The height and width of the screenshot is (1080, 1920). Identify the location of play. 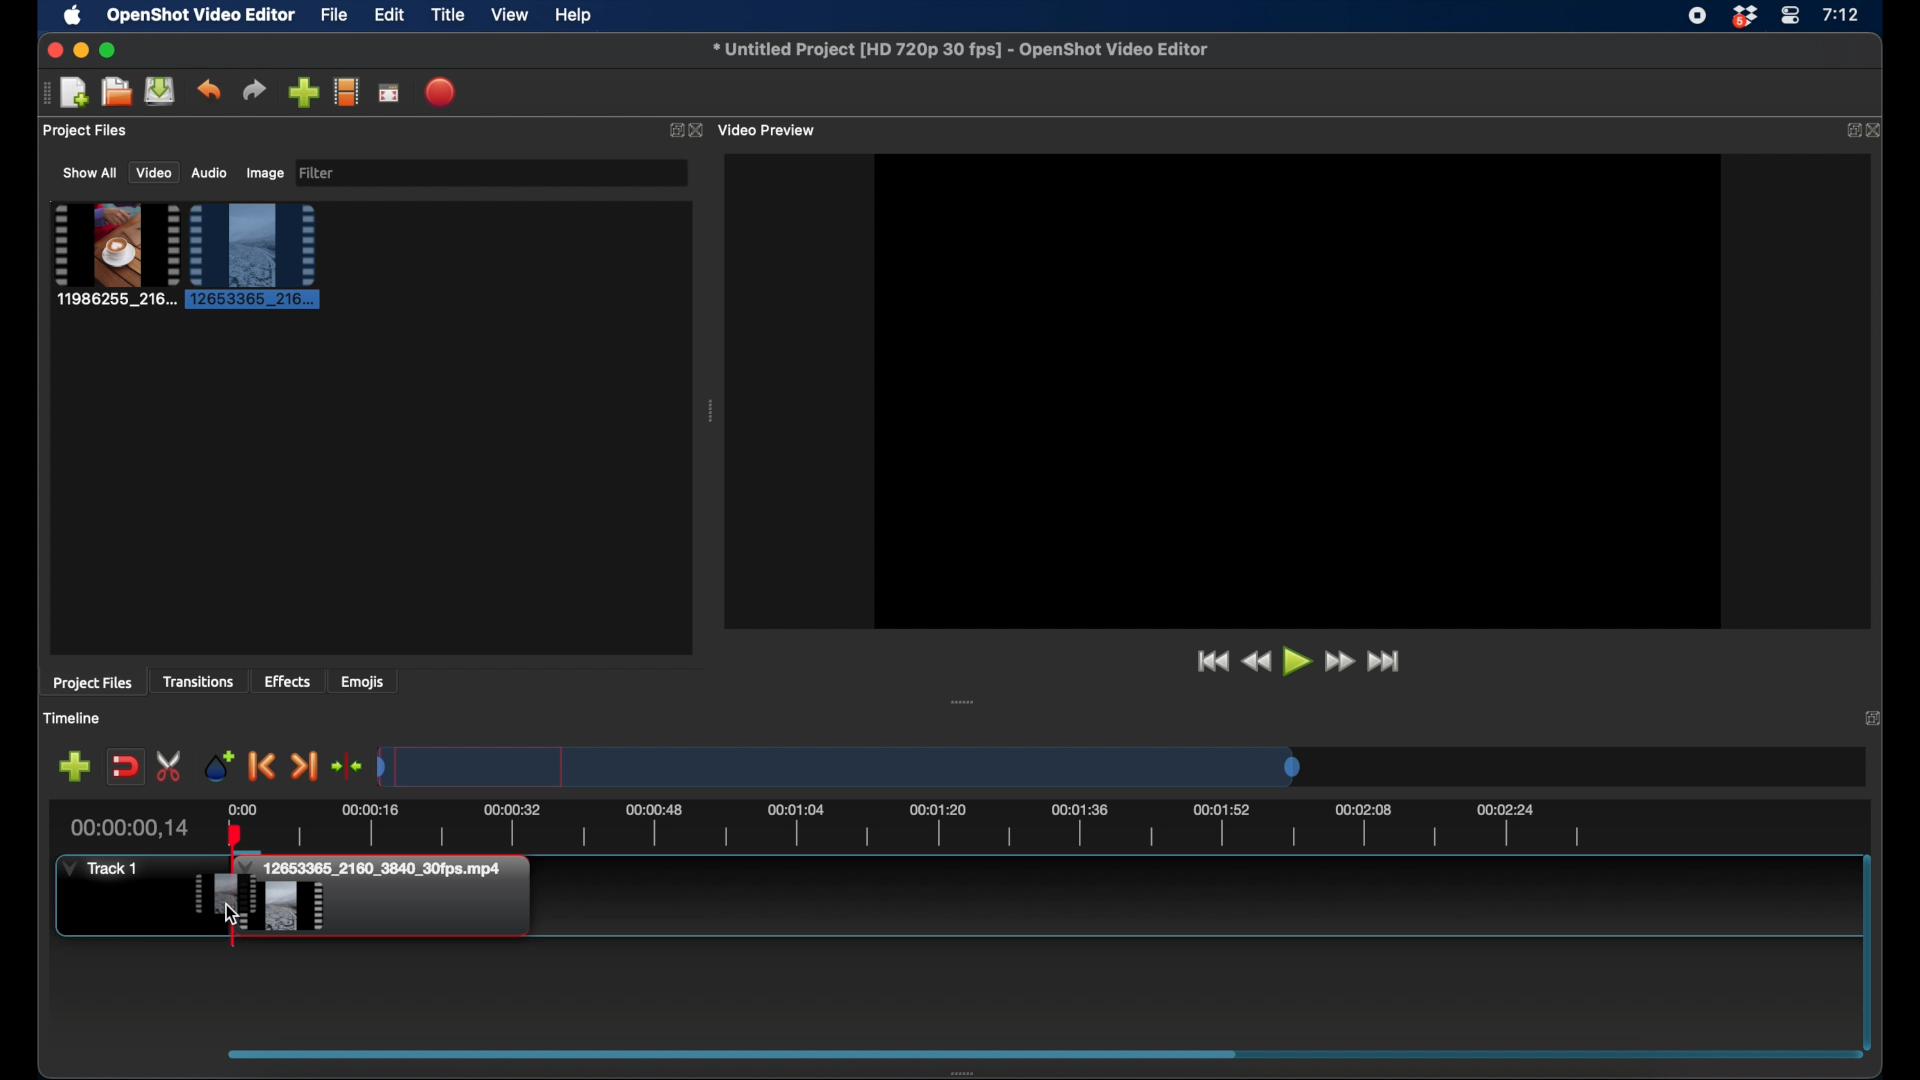
(1298, 664).